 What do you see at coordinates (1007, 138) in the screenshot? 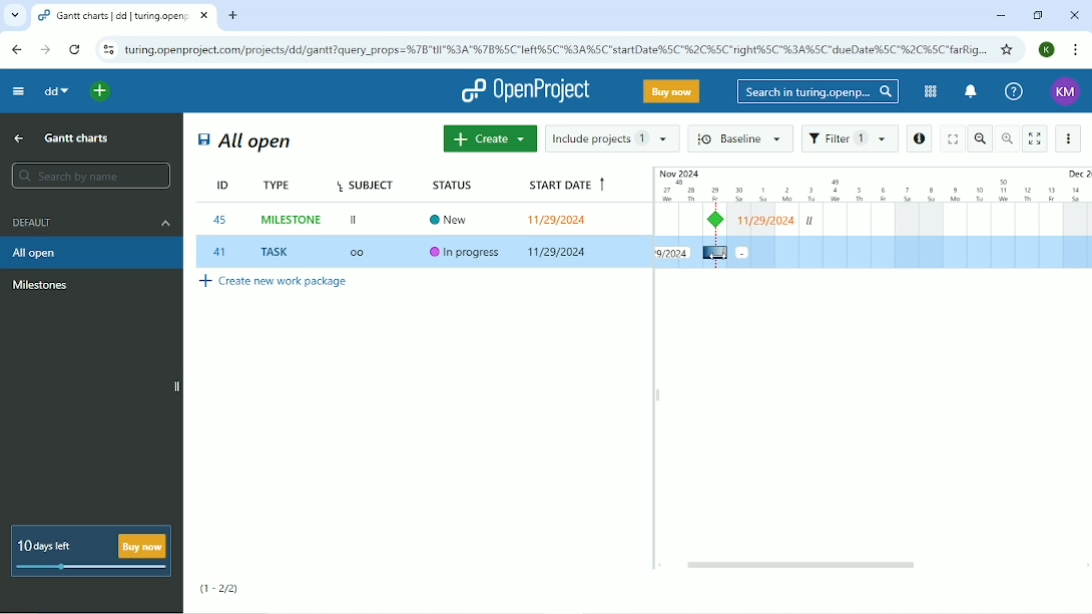
I see `Zoom in` at bounding box center [1007, 138].